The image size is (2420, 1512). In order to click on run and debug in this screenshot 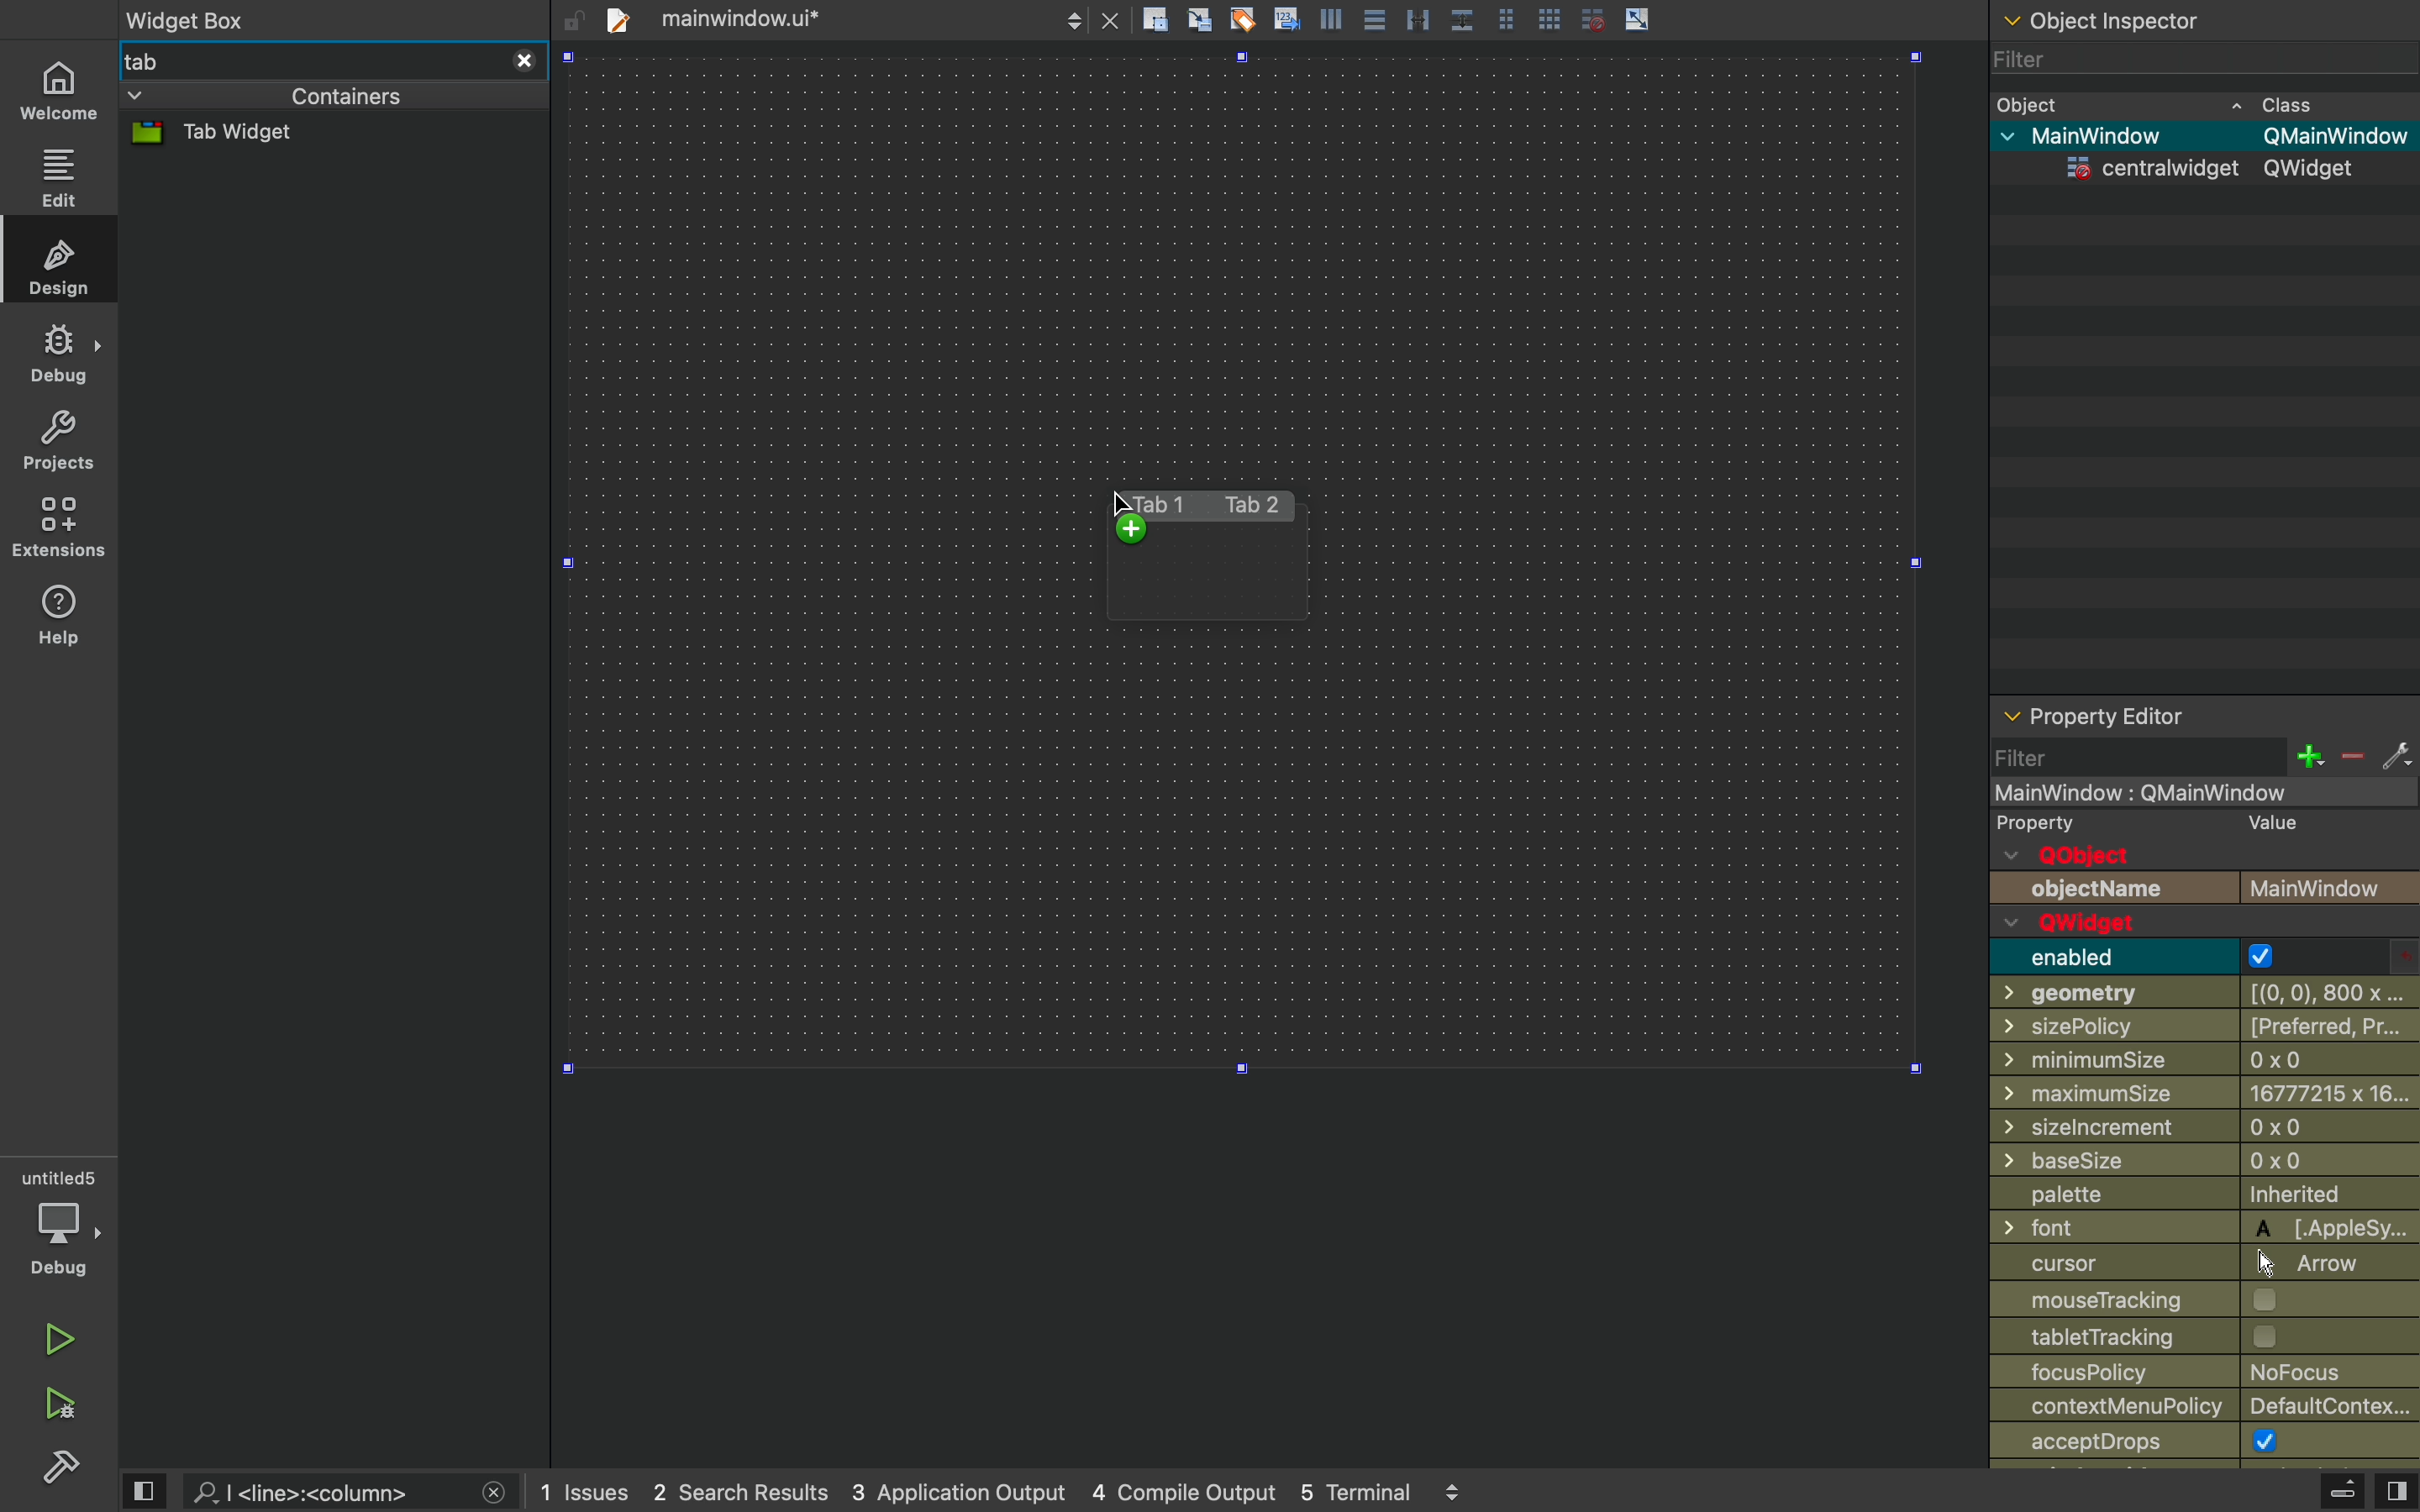, I will do `click(58, 1405)`.